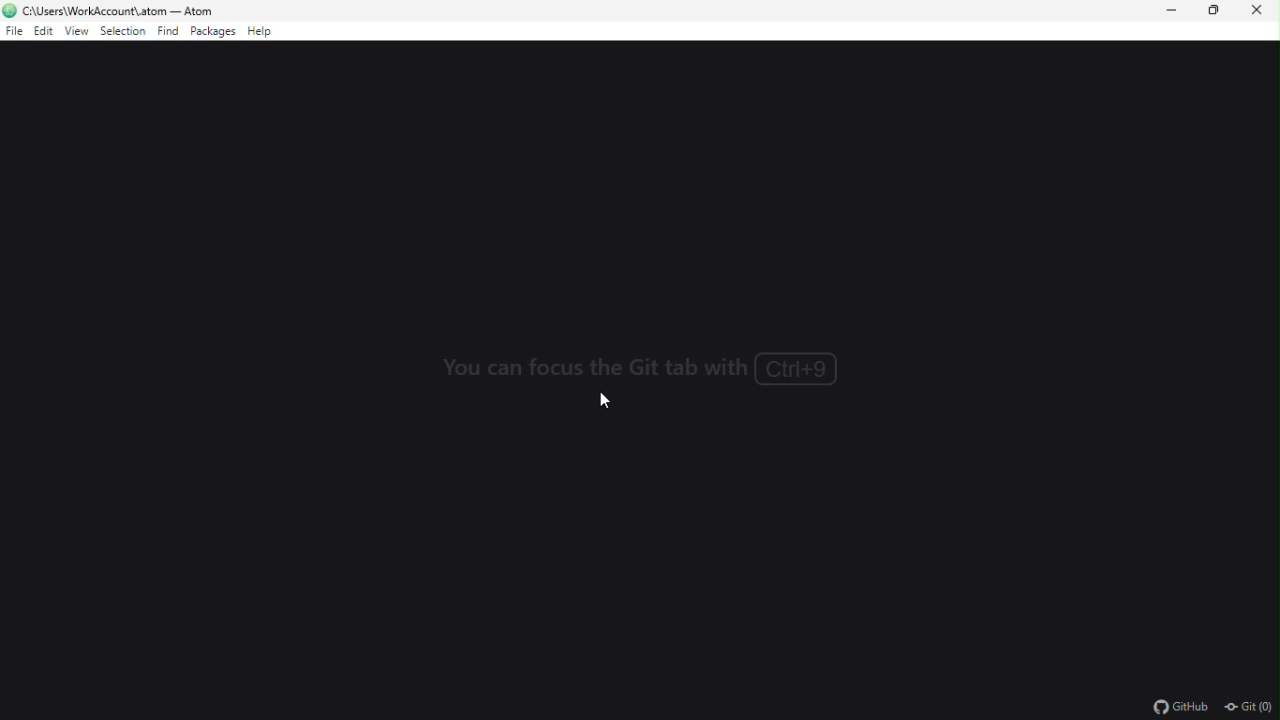 This screenshot has height=720, width=1280. What do you see at coordinates (603, 406) in the screenshot?
I see `cursor` at bounding box center [603, 406].